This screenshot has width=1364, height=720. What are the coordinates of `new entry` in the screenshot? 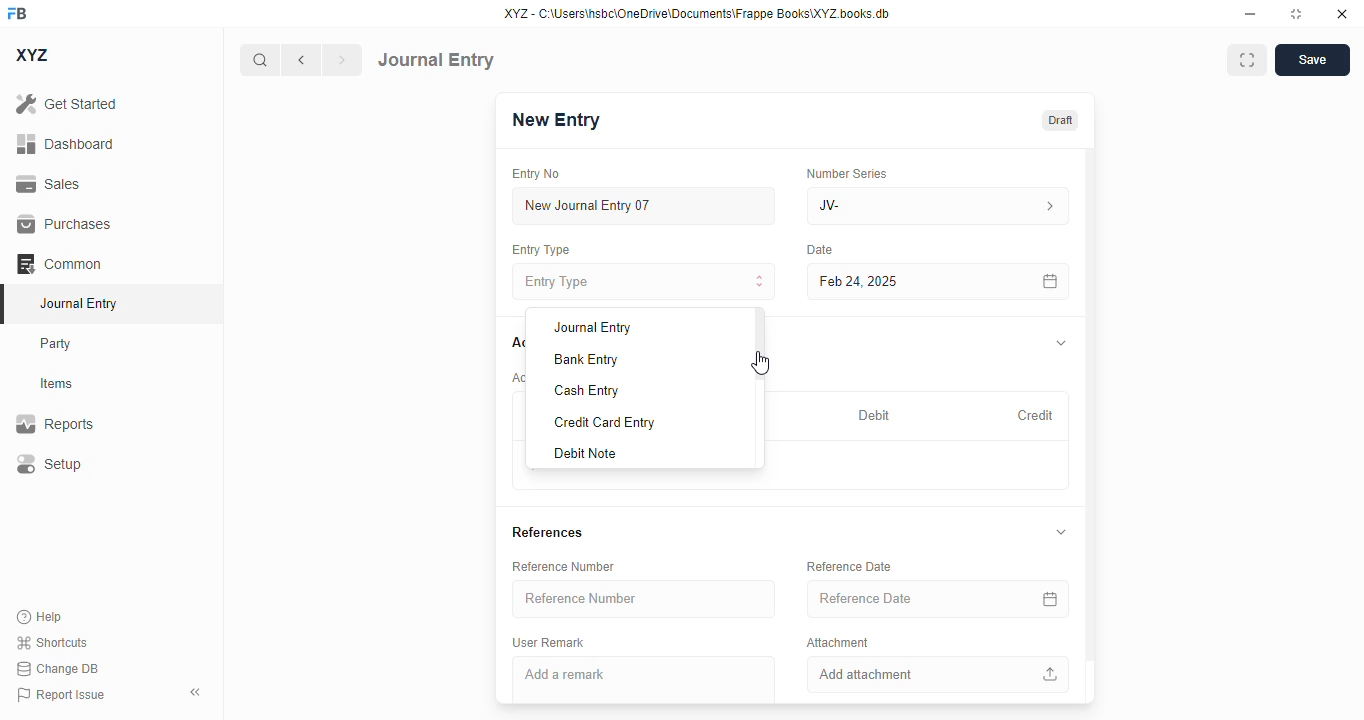 It's located at (557, 119).